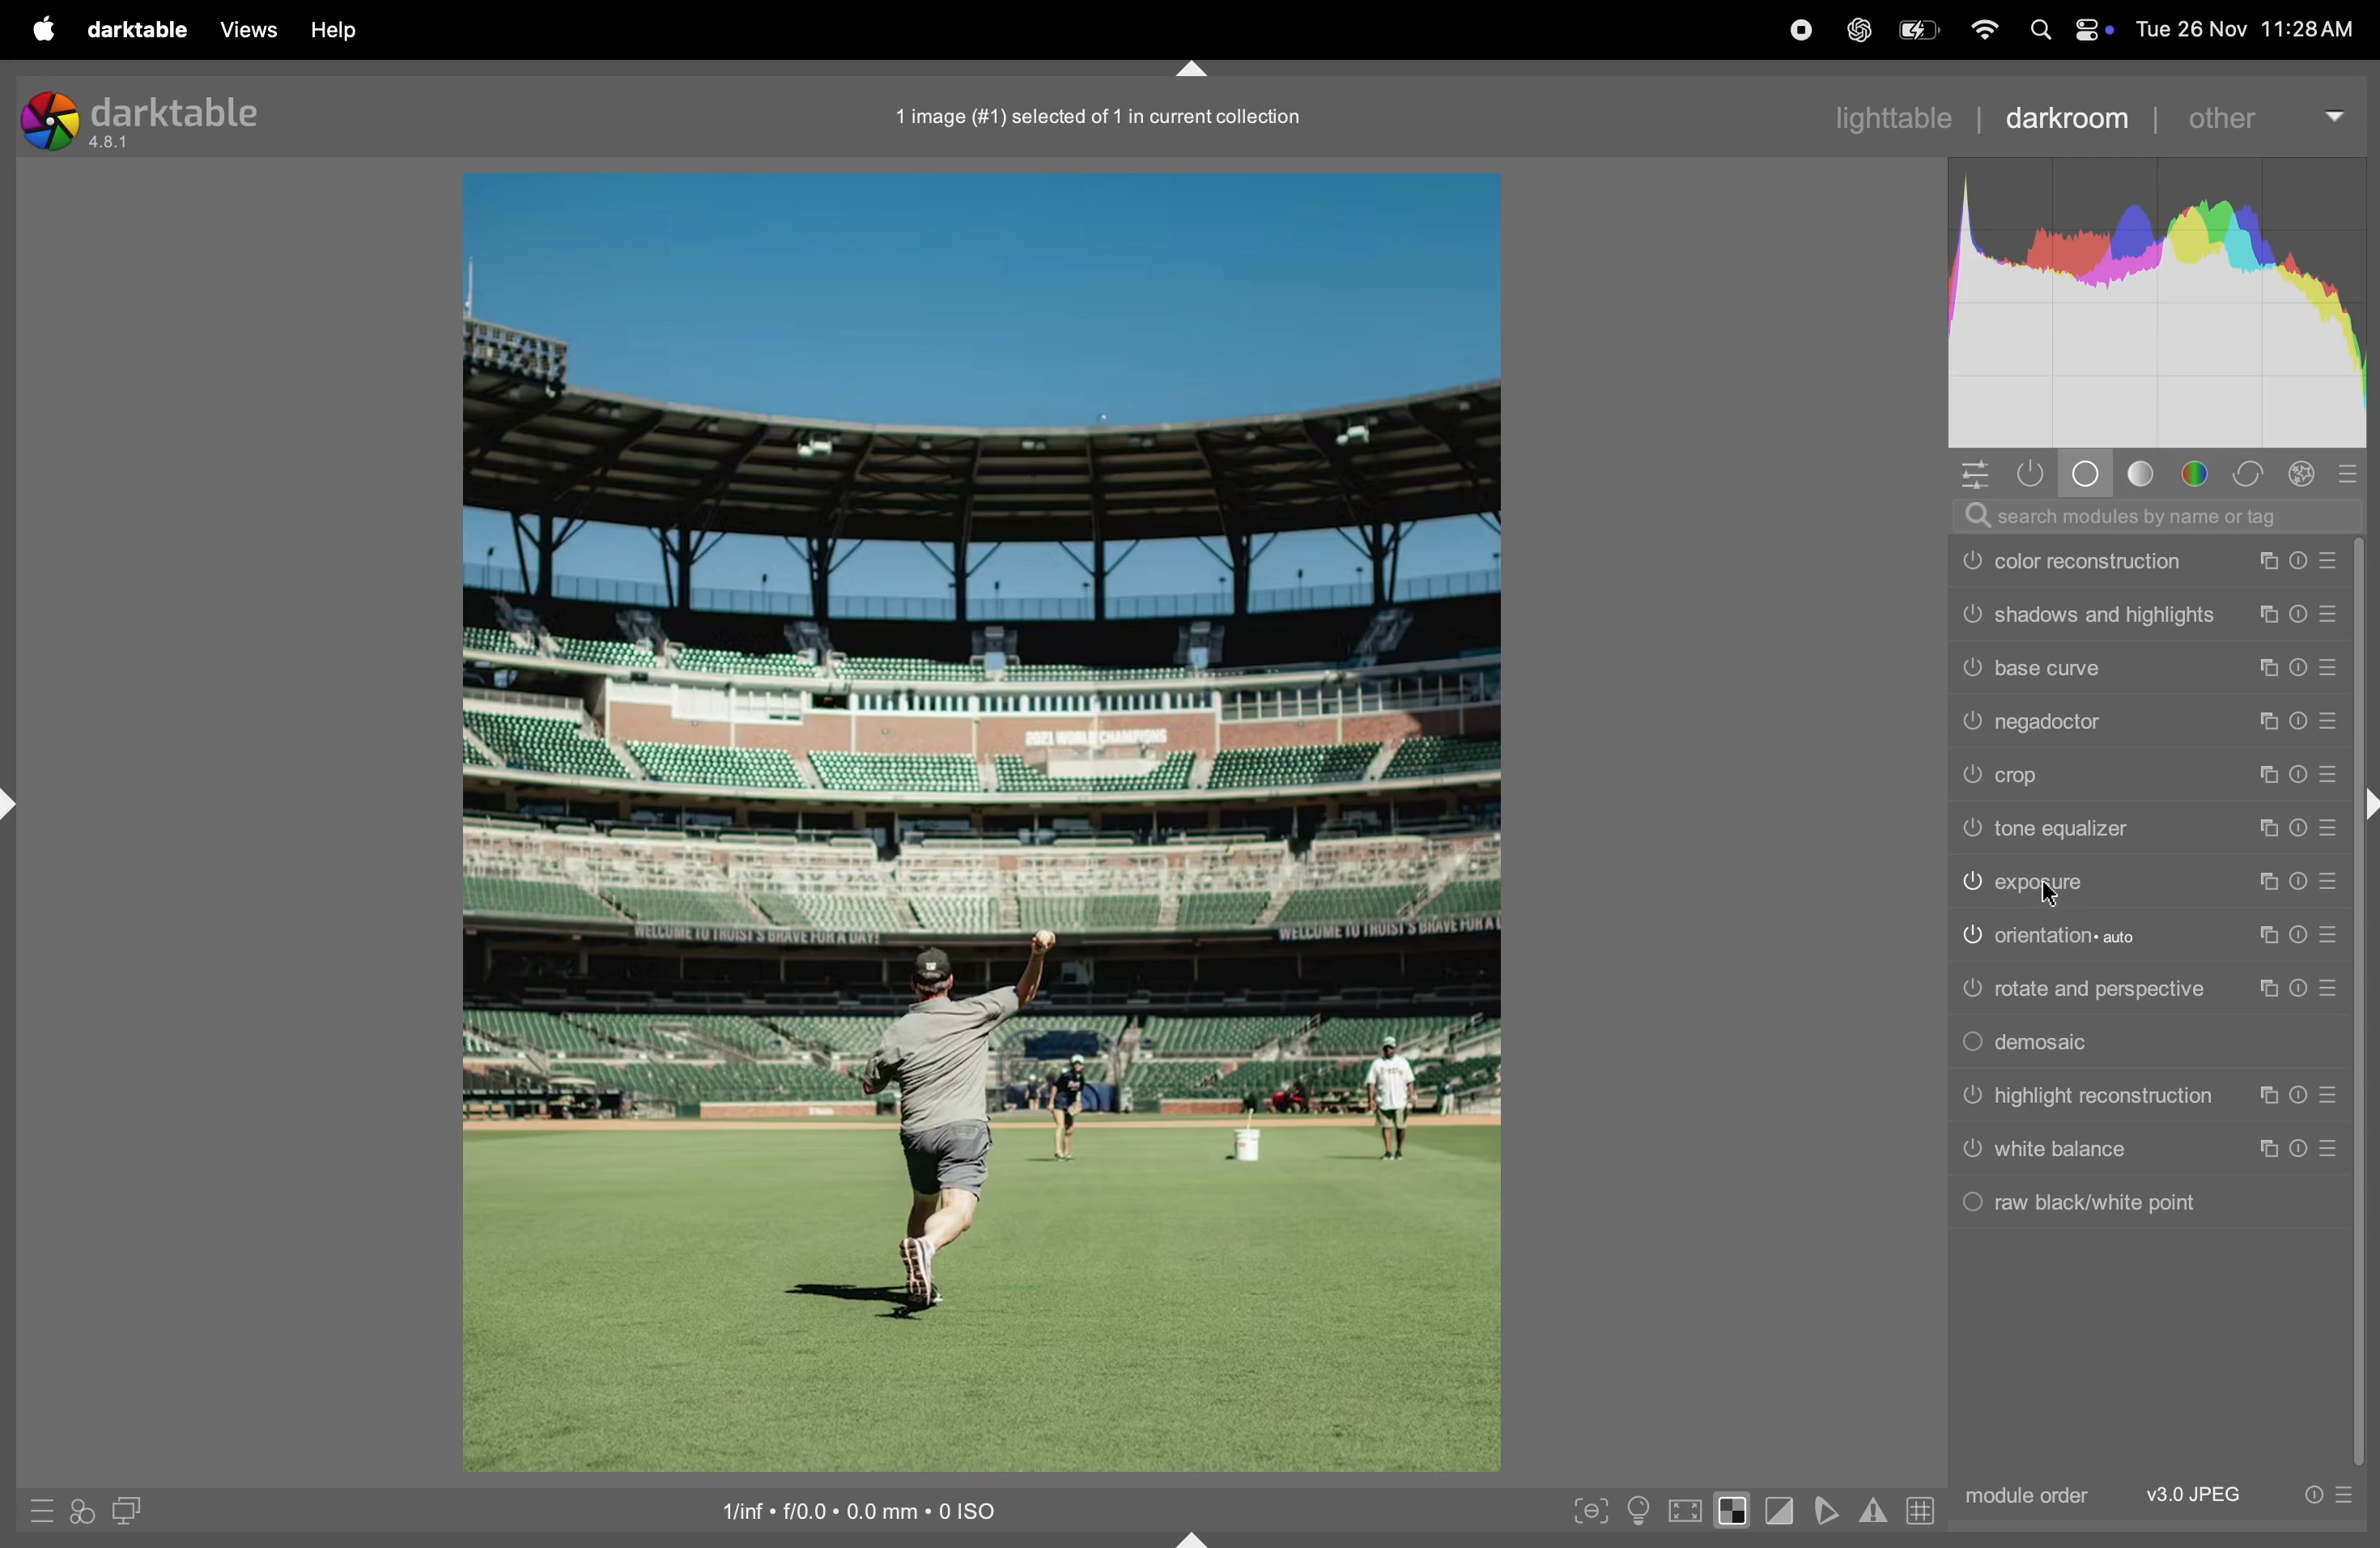 The image size is (2380, 1548). I want to click on raw balck and white point, so click(2168, 1202).